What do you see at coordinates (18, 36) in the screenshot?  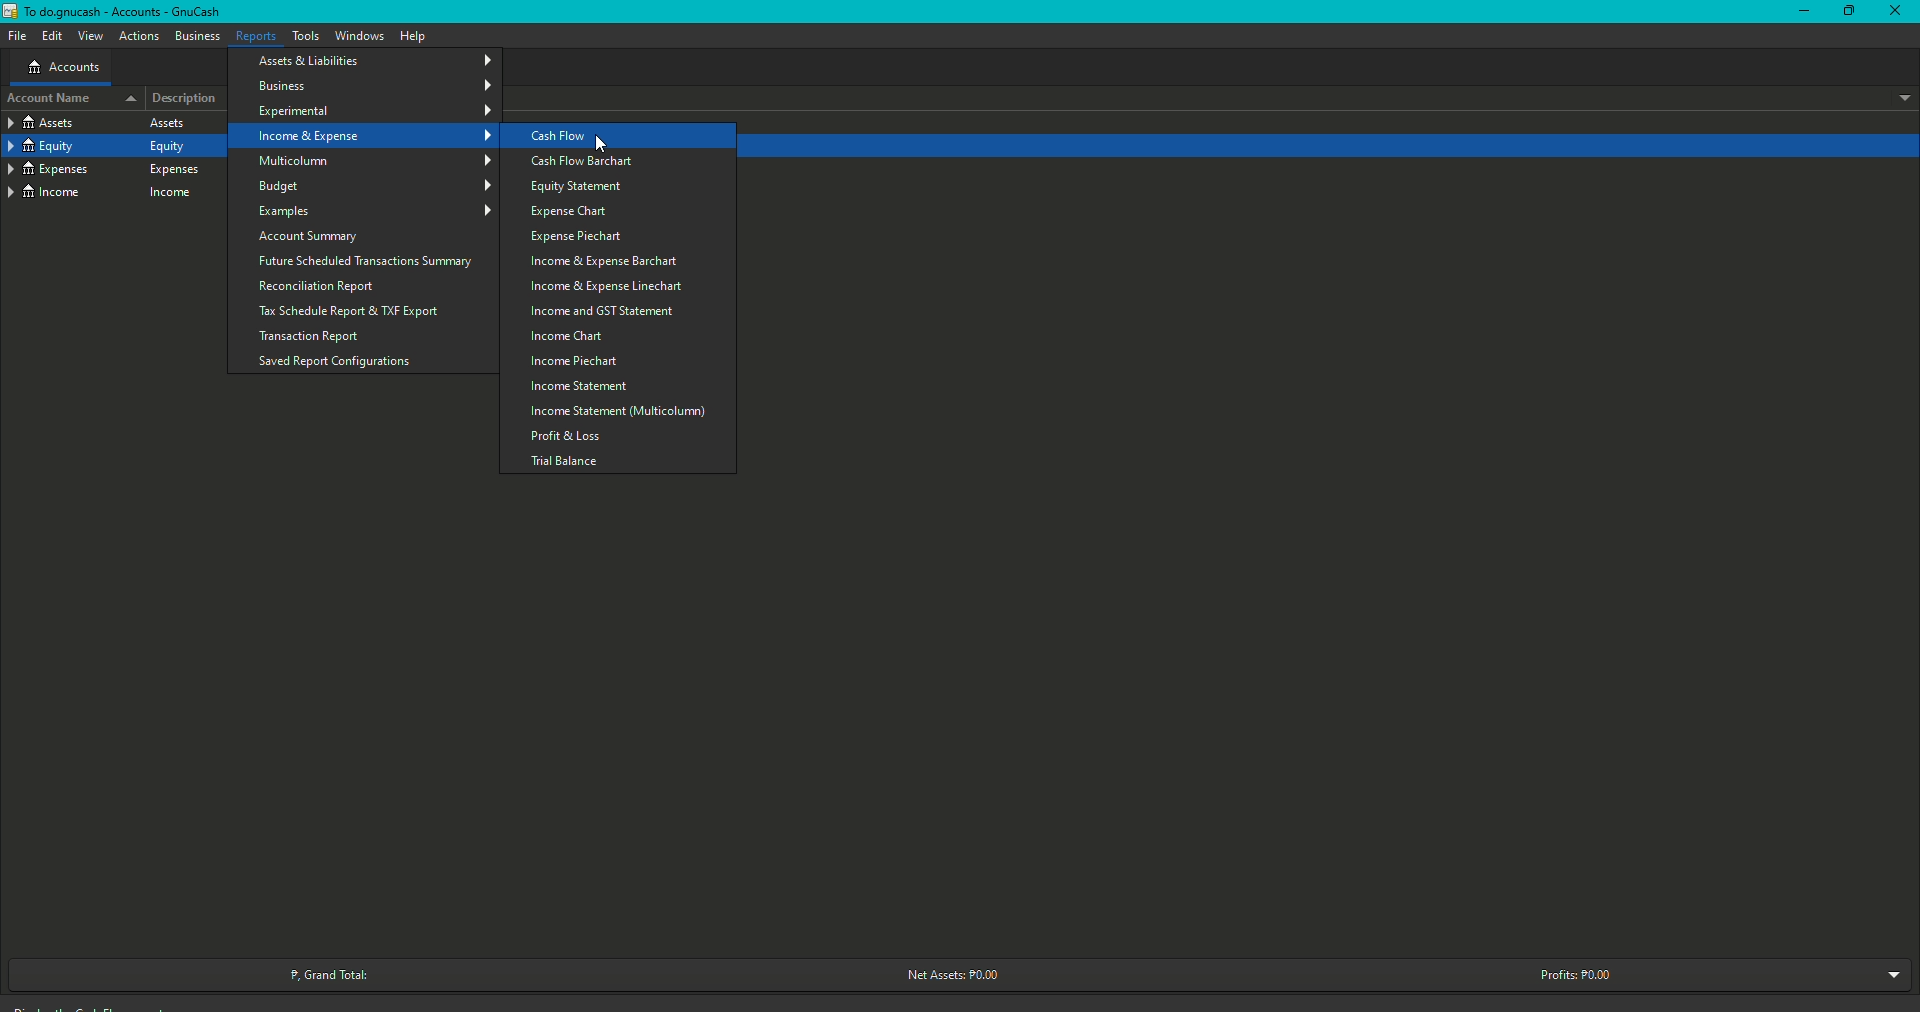 I see `File` at bounding box center [18, 36].